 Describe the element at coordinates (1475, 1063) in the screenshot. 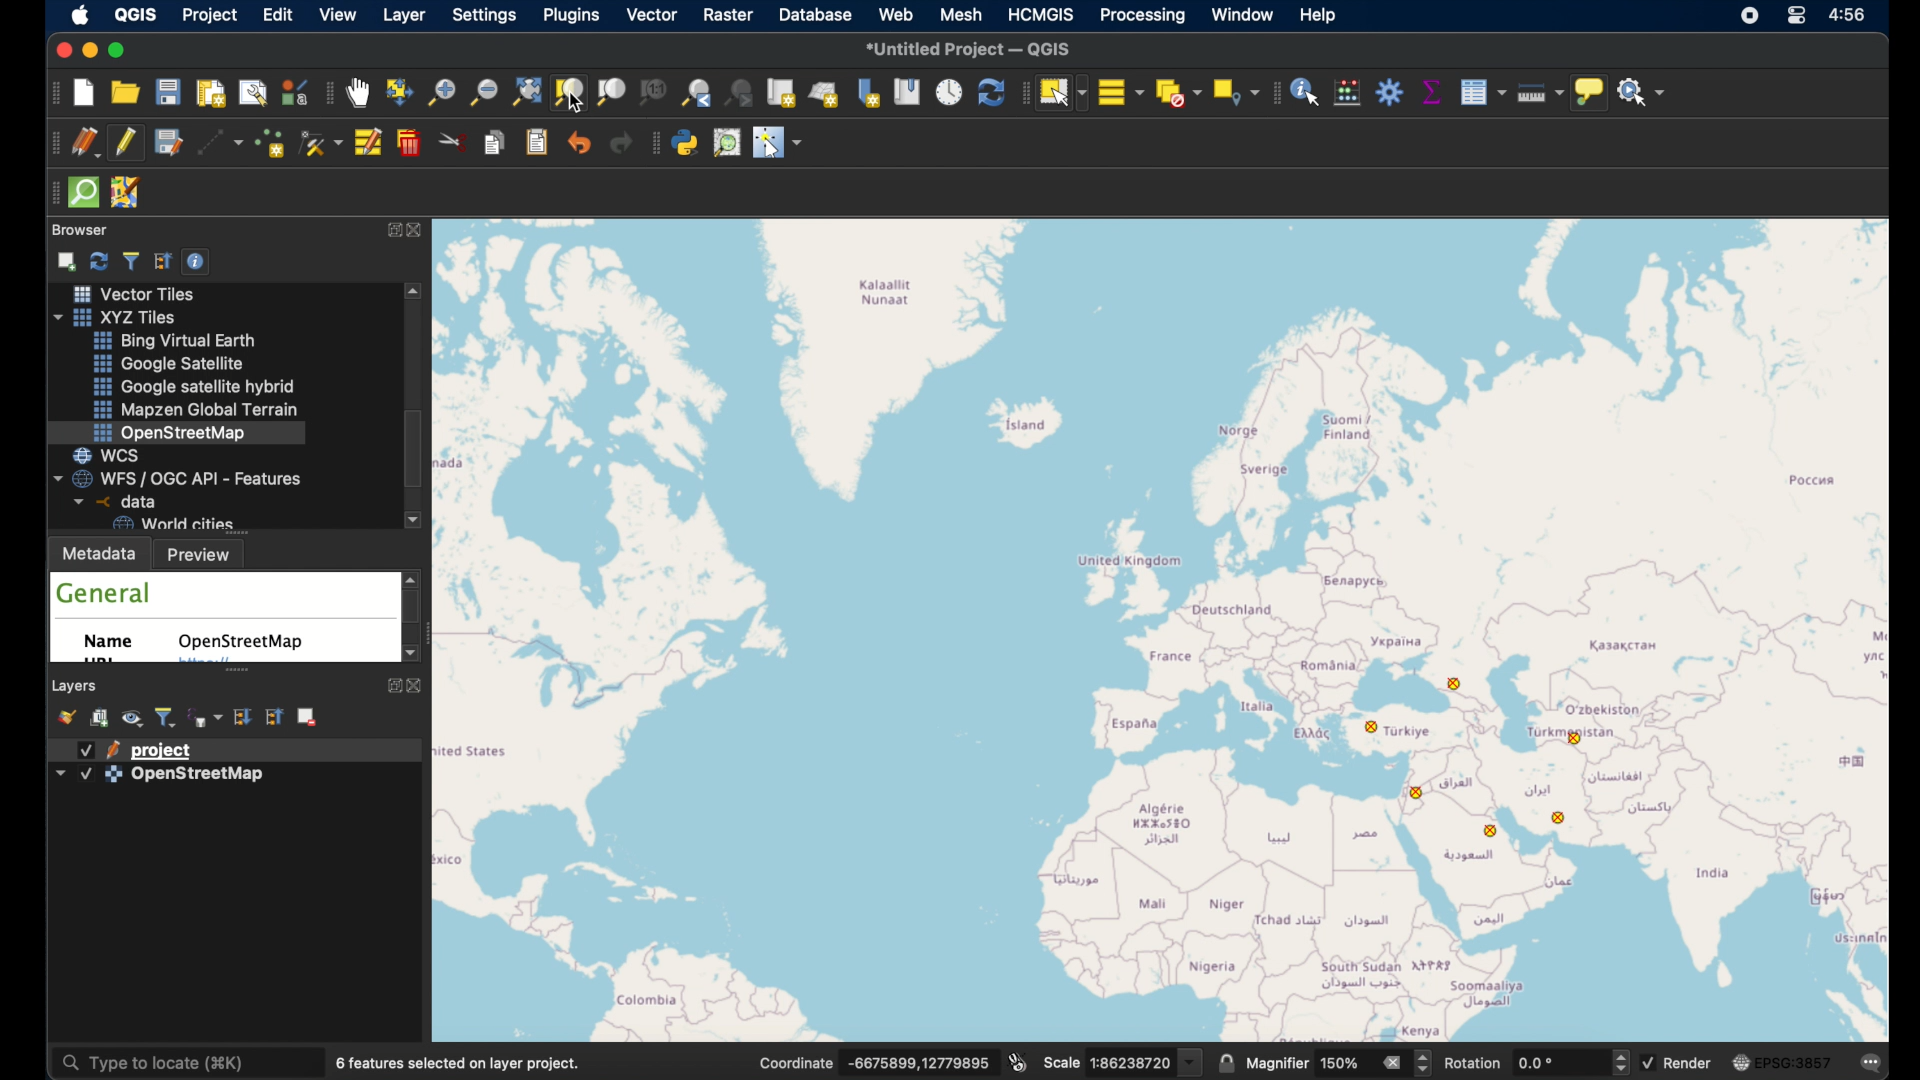

I see `rotation` at that location.